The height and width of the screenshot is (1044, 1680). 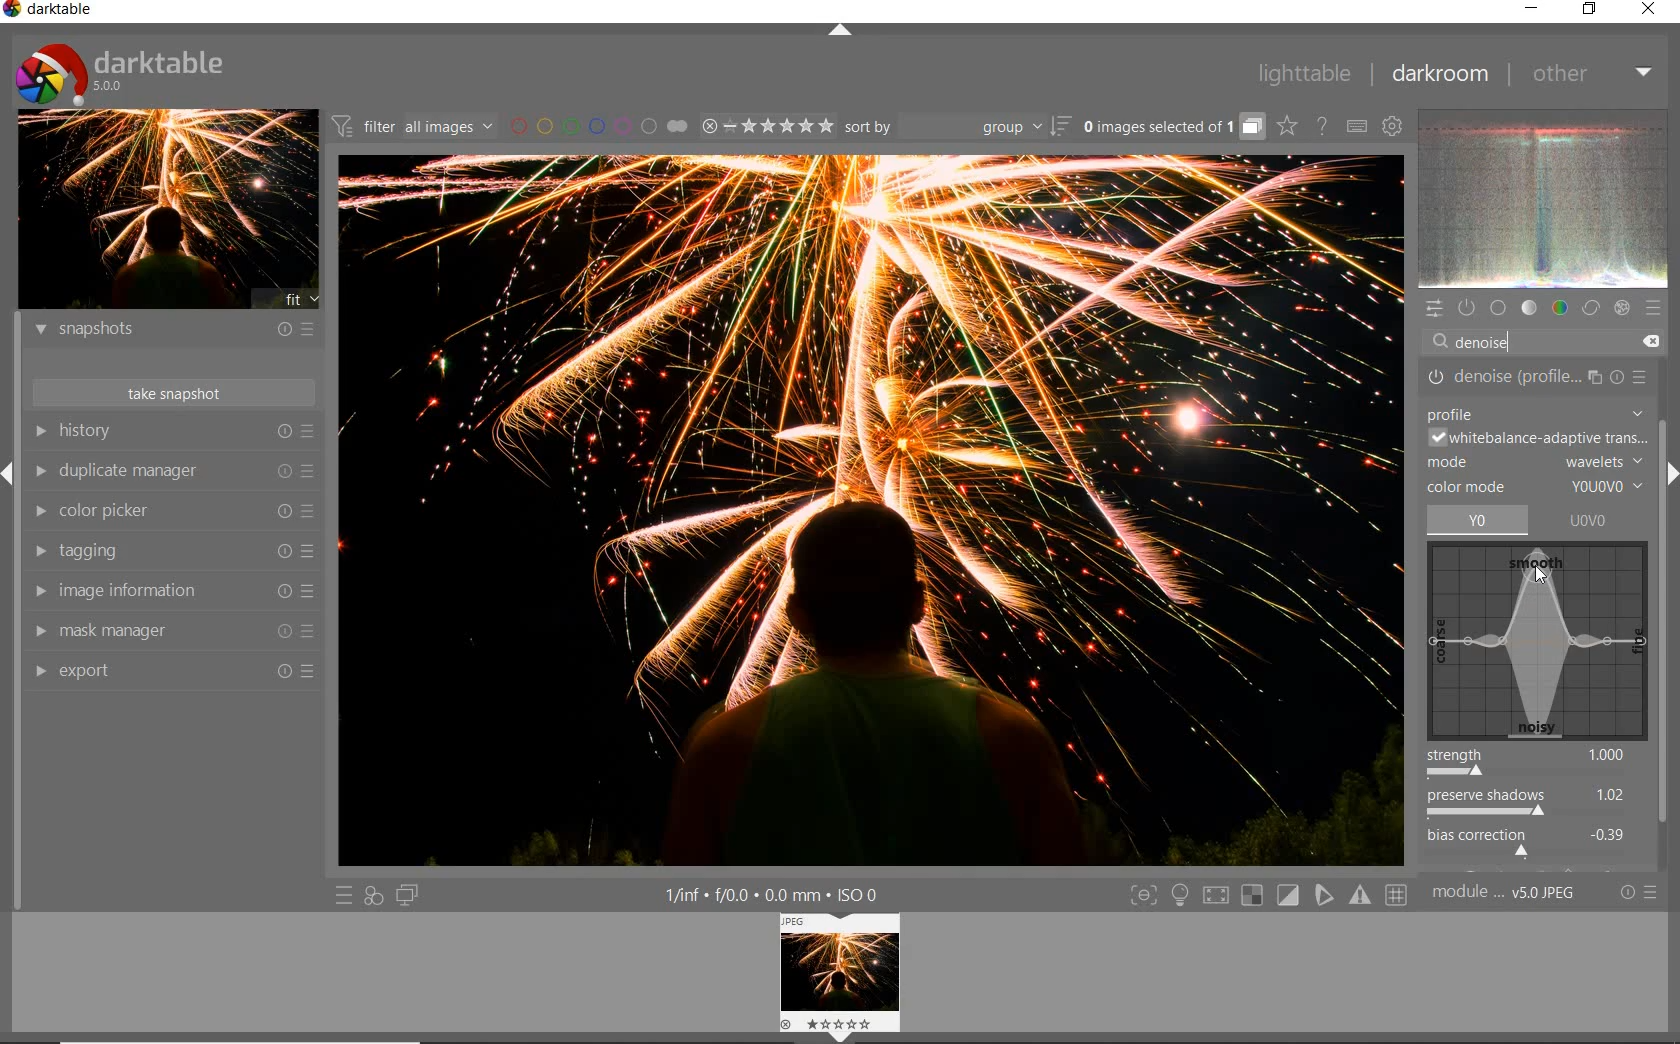 I want to click on DENOISE, so click(x=1484, y=343).